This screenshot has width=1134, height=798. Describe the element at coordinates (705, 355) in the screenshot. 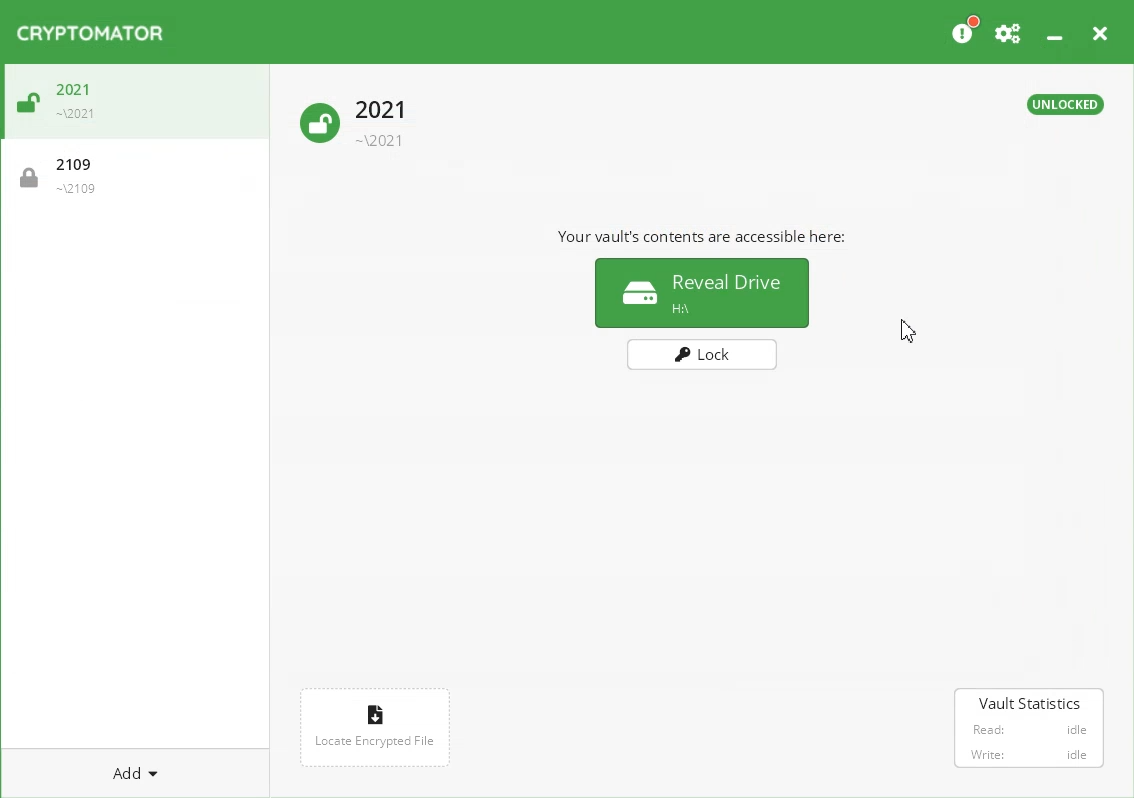

I see `Lock` at that location.